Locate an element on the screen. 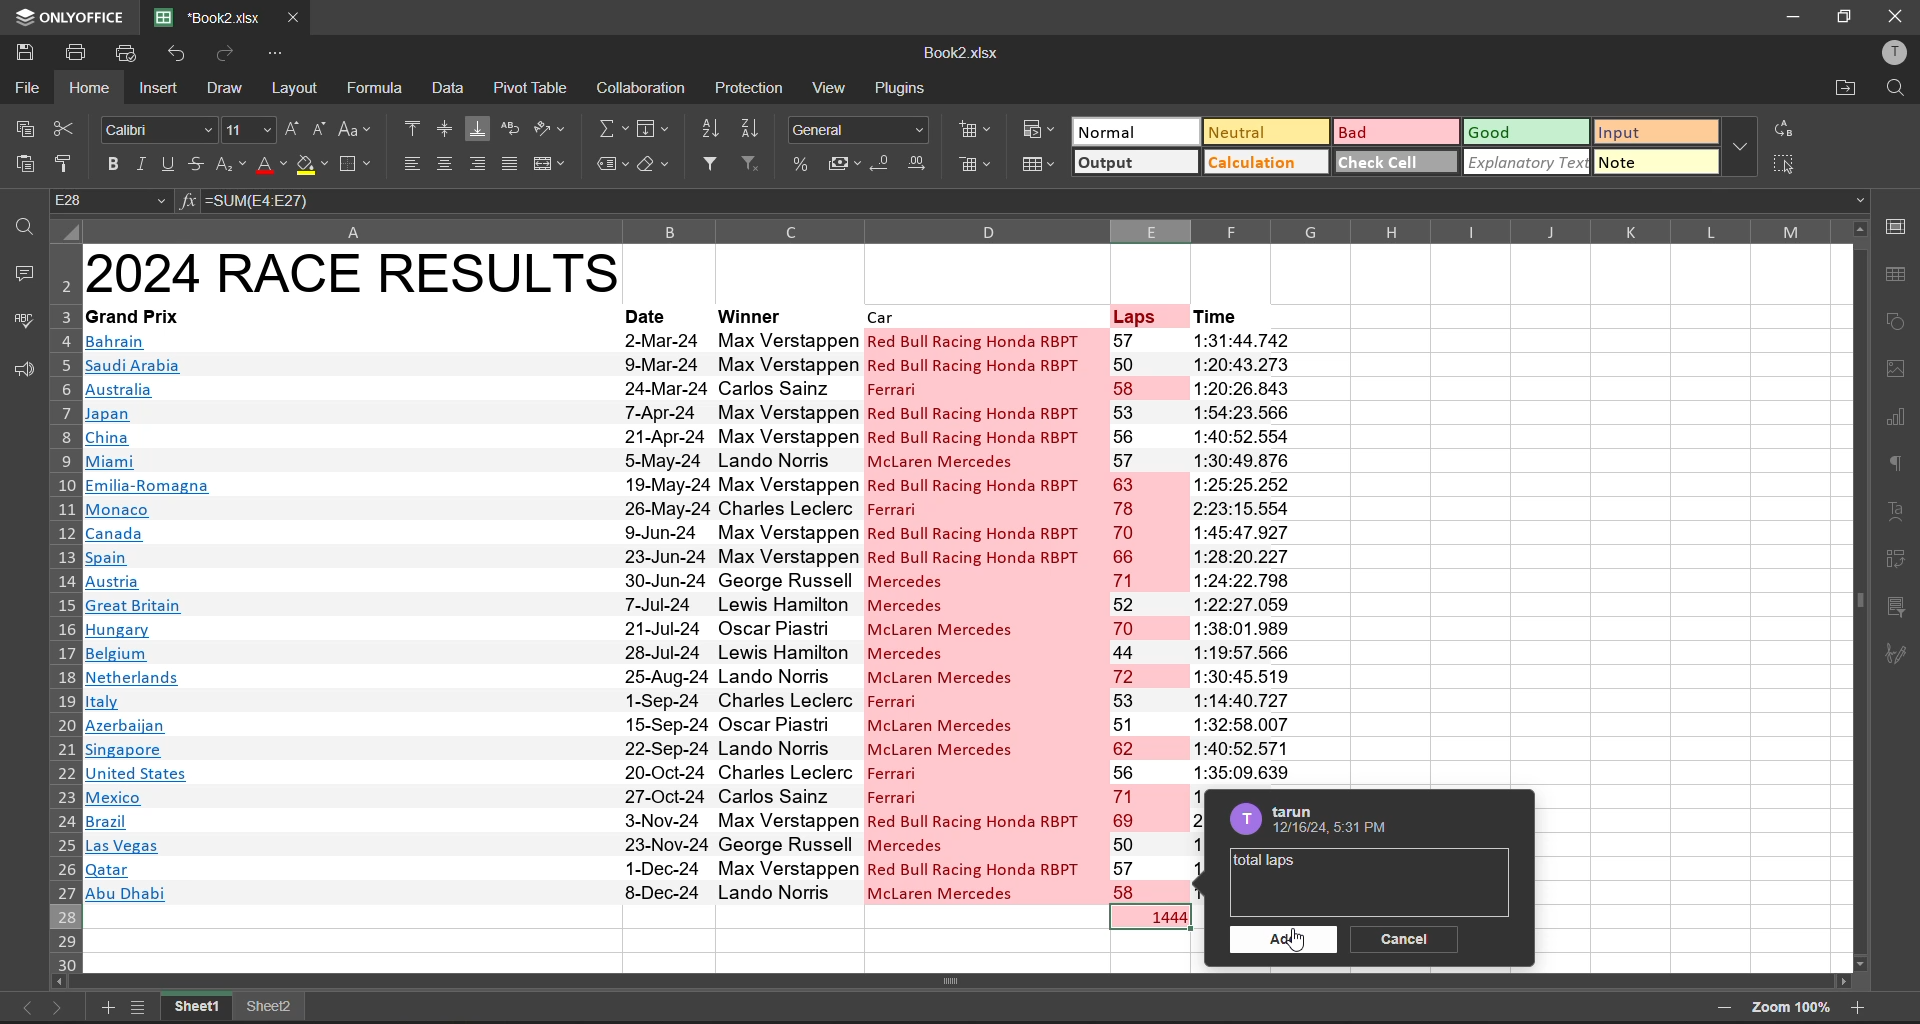 The image size is (1920, 1024). sheet names is located at coordinates (198, 1009).